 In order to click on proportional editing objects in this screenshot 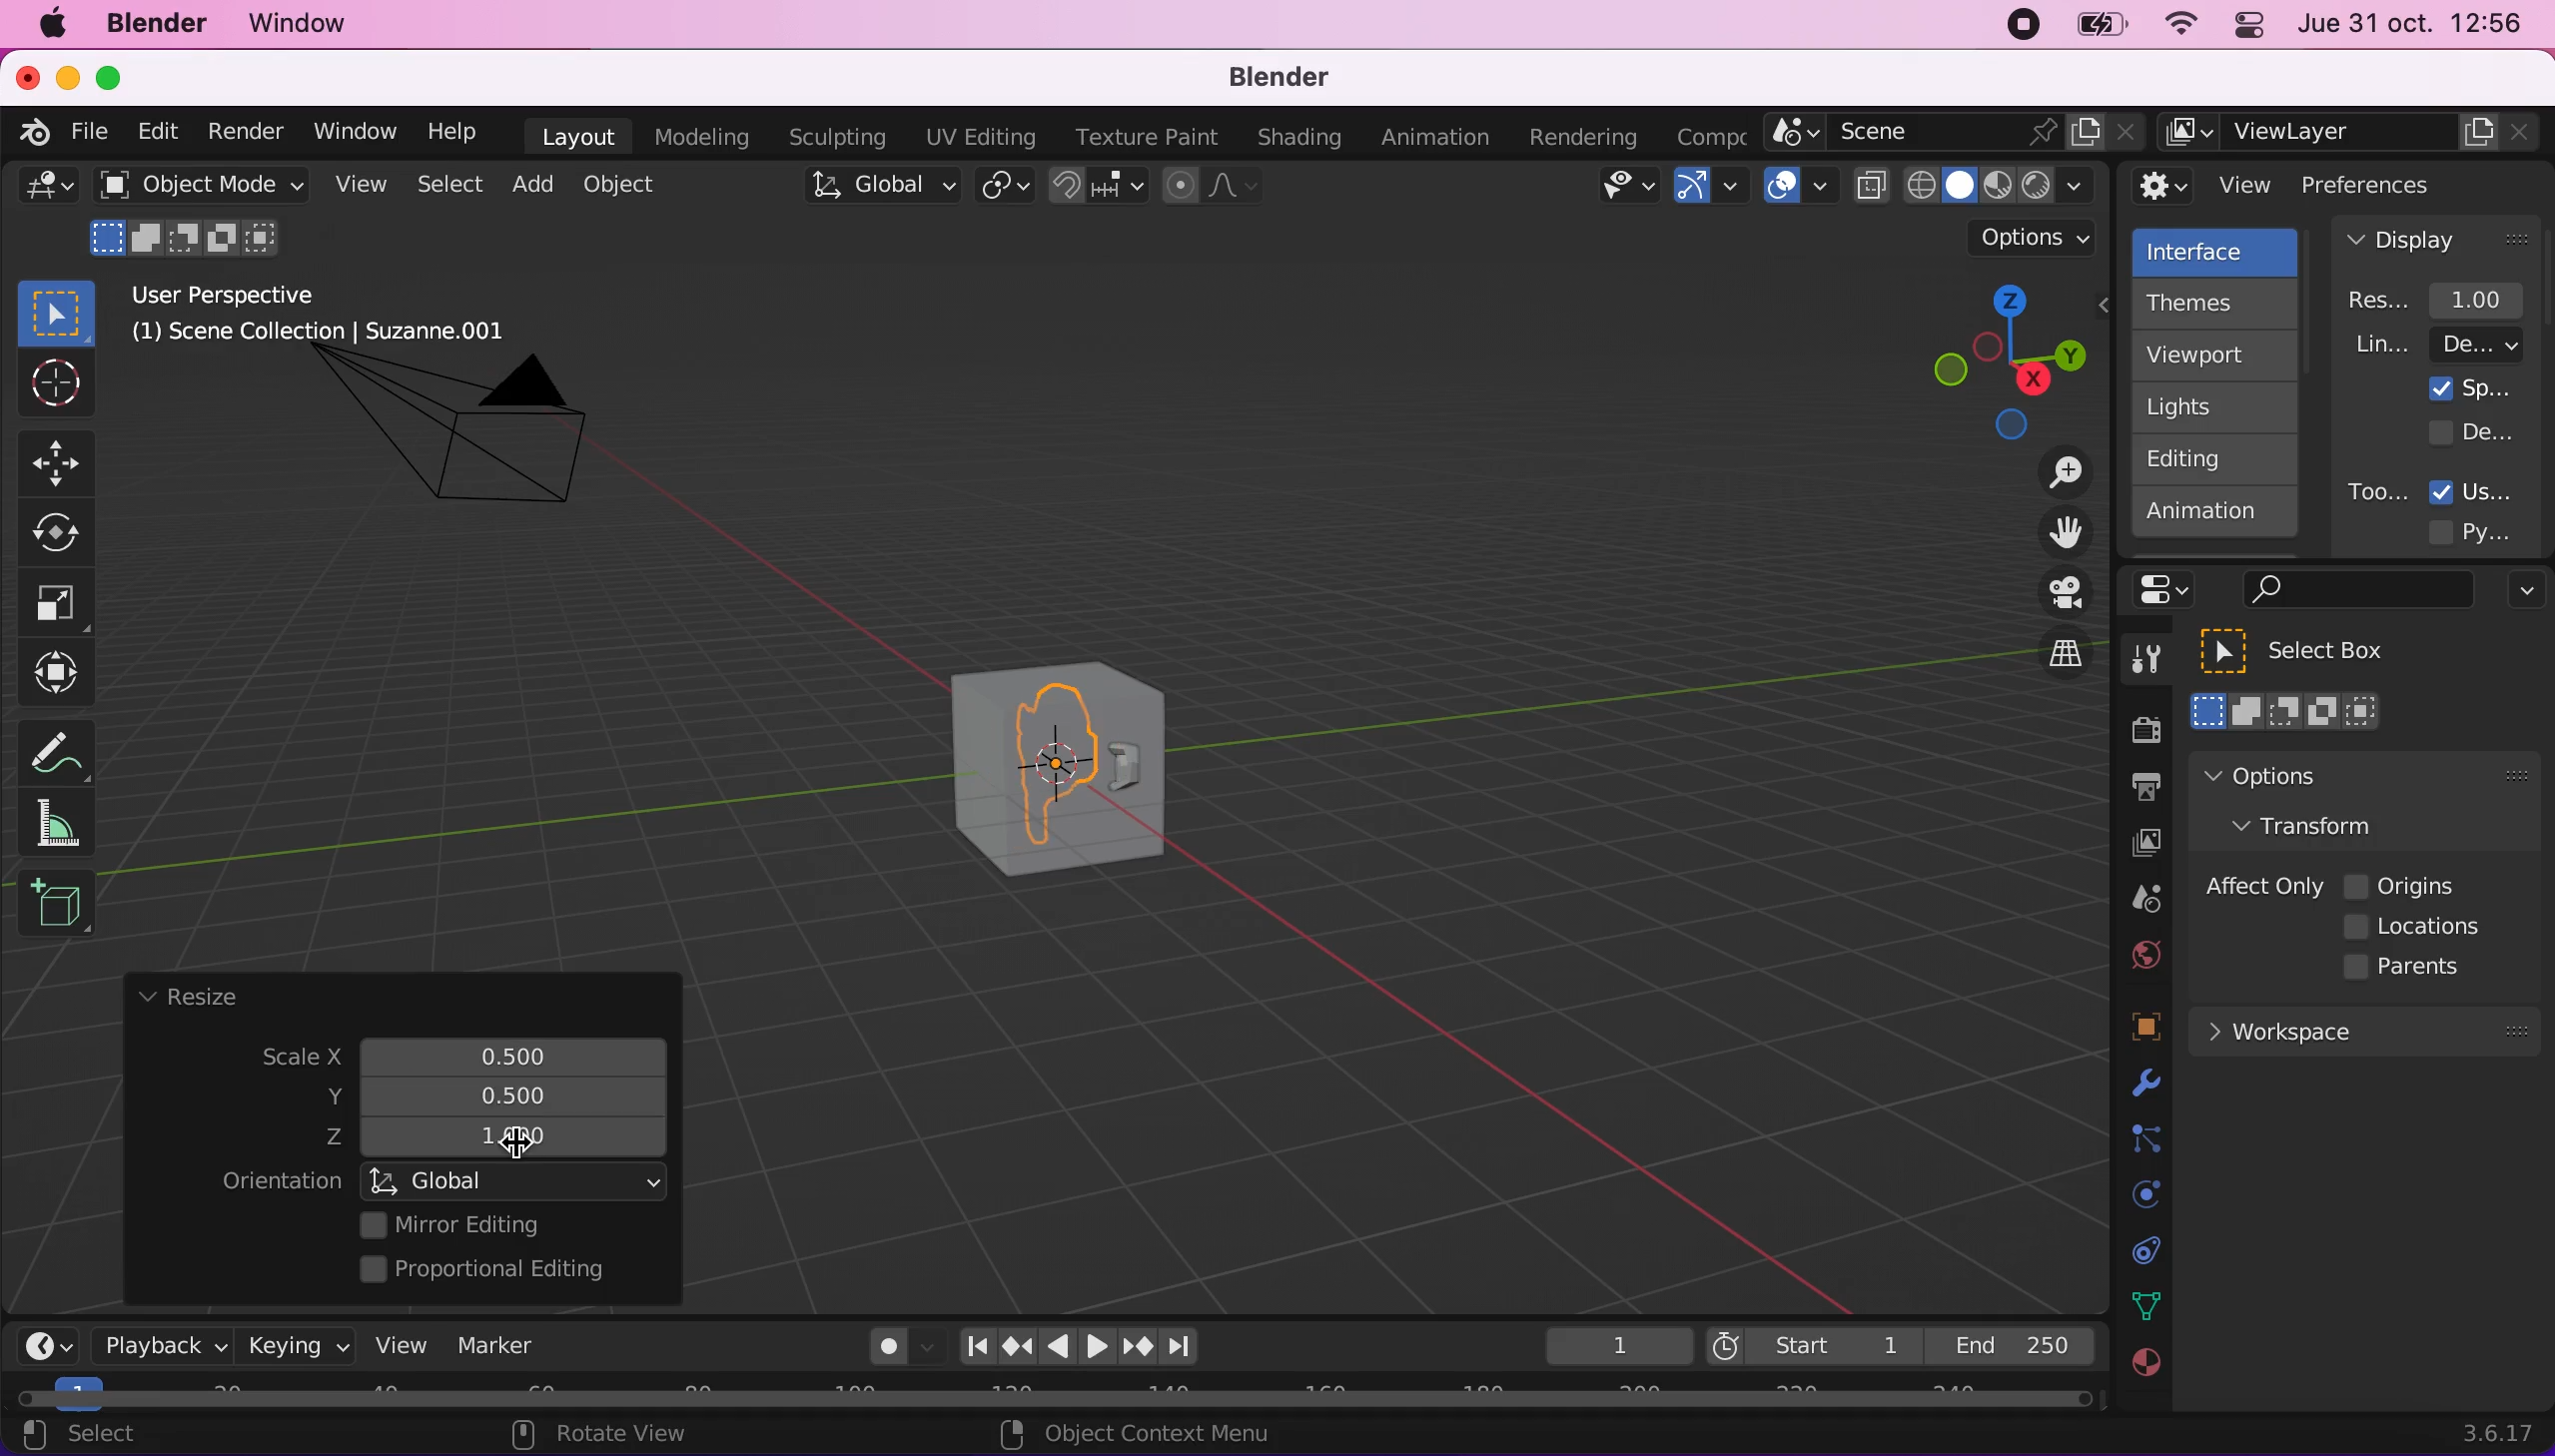, I will do `click(1214, 188)`.